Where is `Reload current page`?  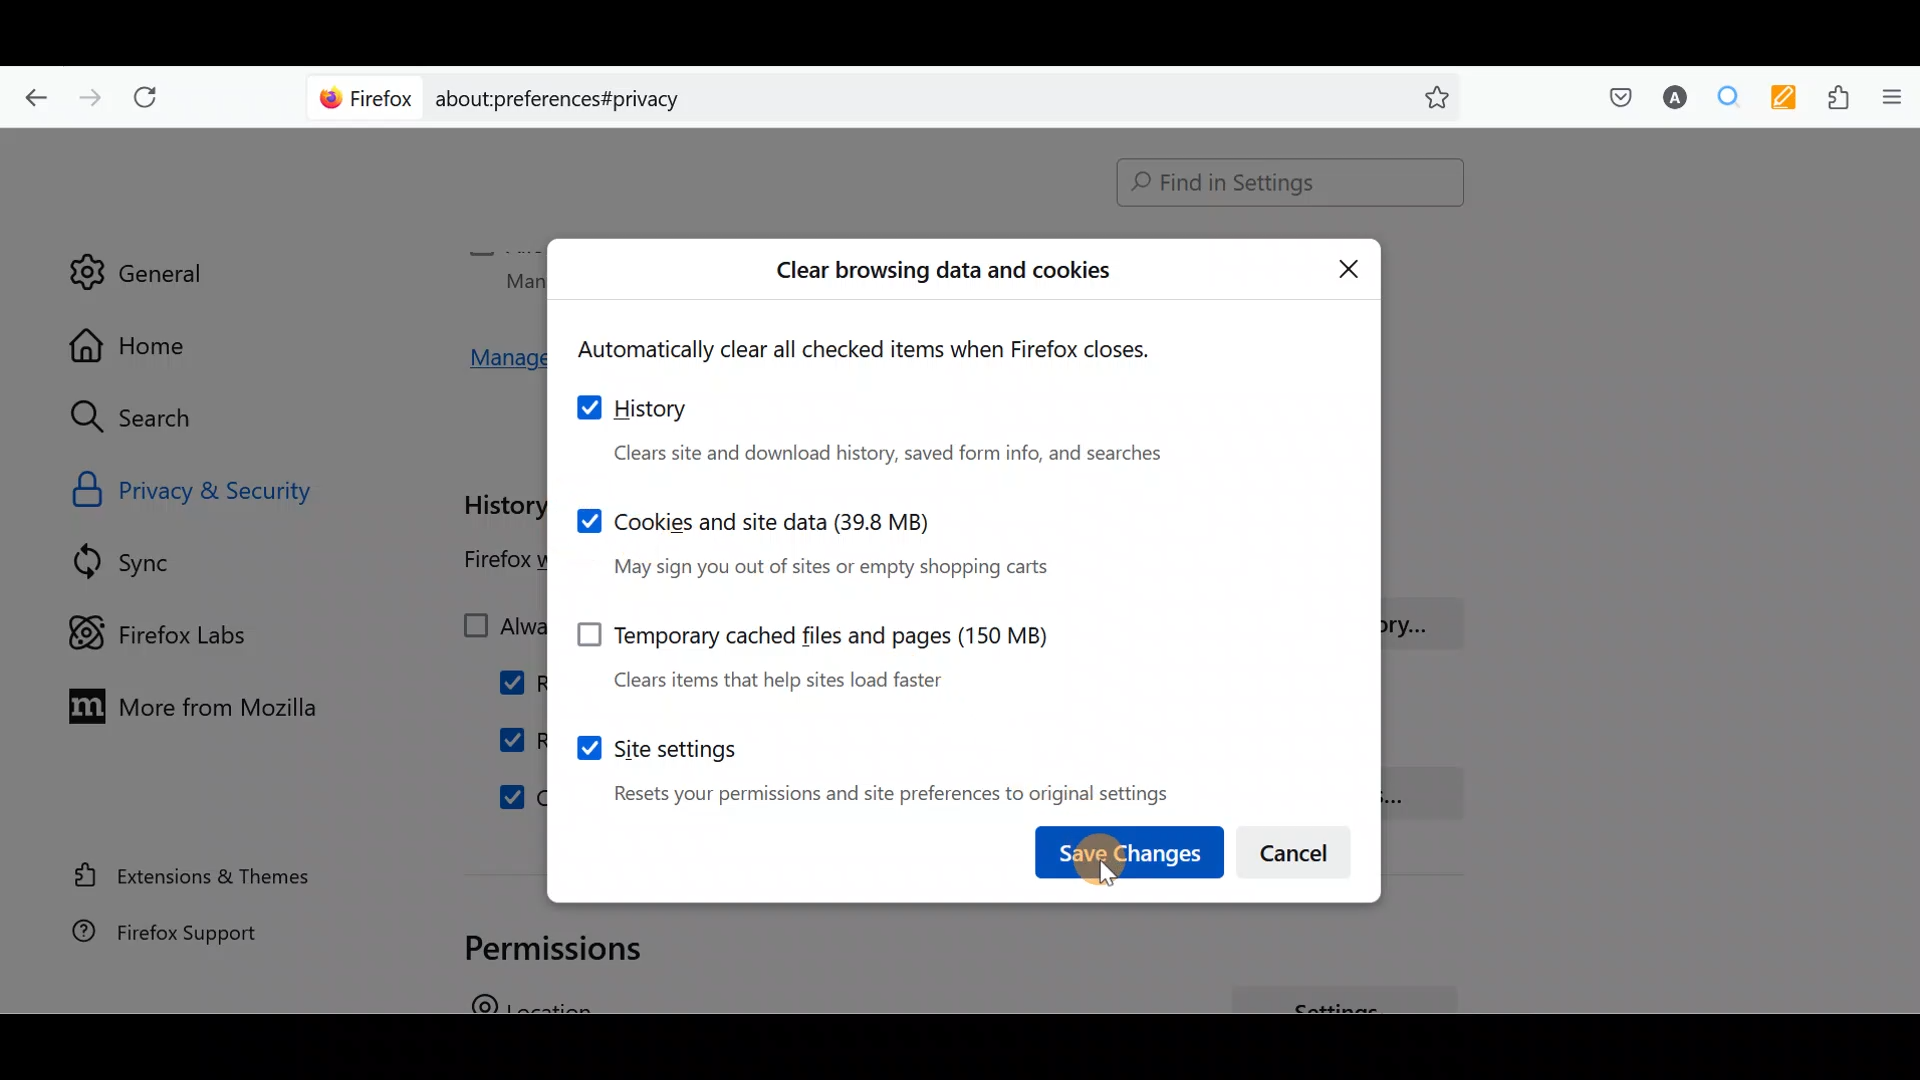
Reload current page is located at coordinates (152, 98).